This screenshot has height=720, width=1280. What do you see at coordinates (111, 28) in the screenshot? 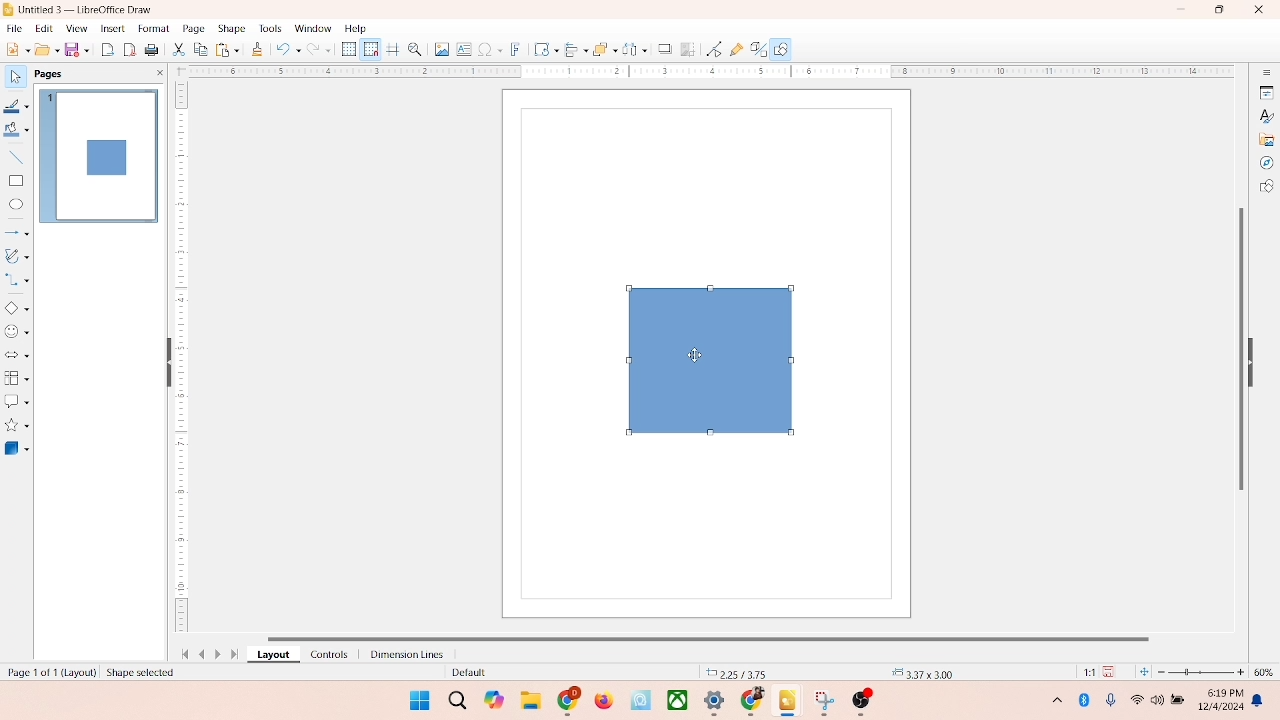
I see `insert` at bounding box center [111, 28].